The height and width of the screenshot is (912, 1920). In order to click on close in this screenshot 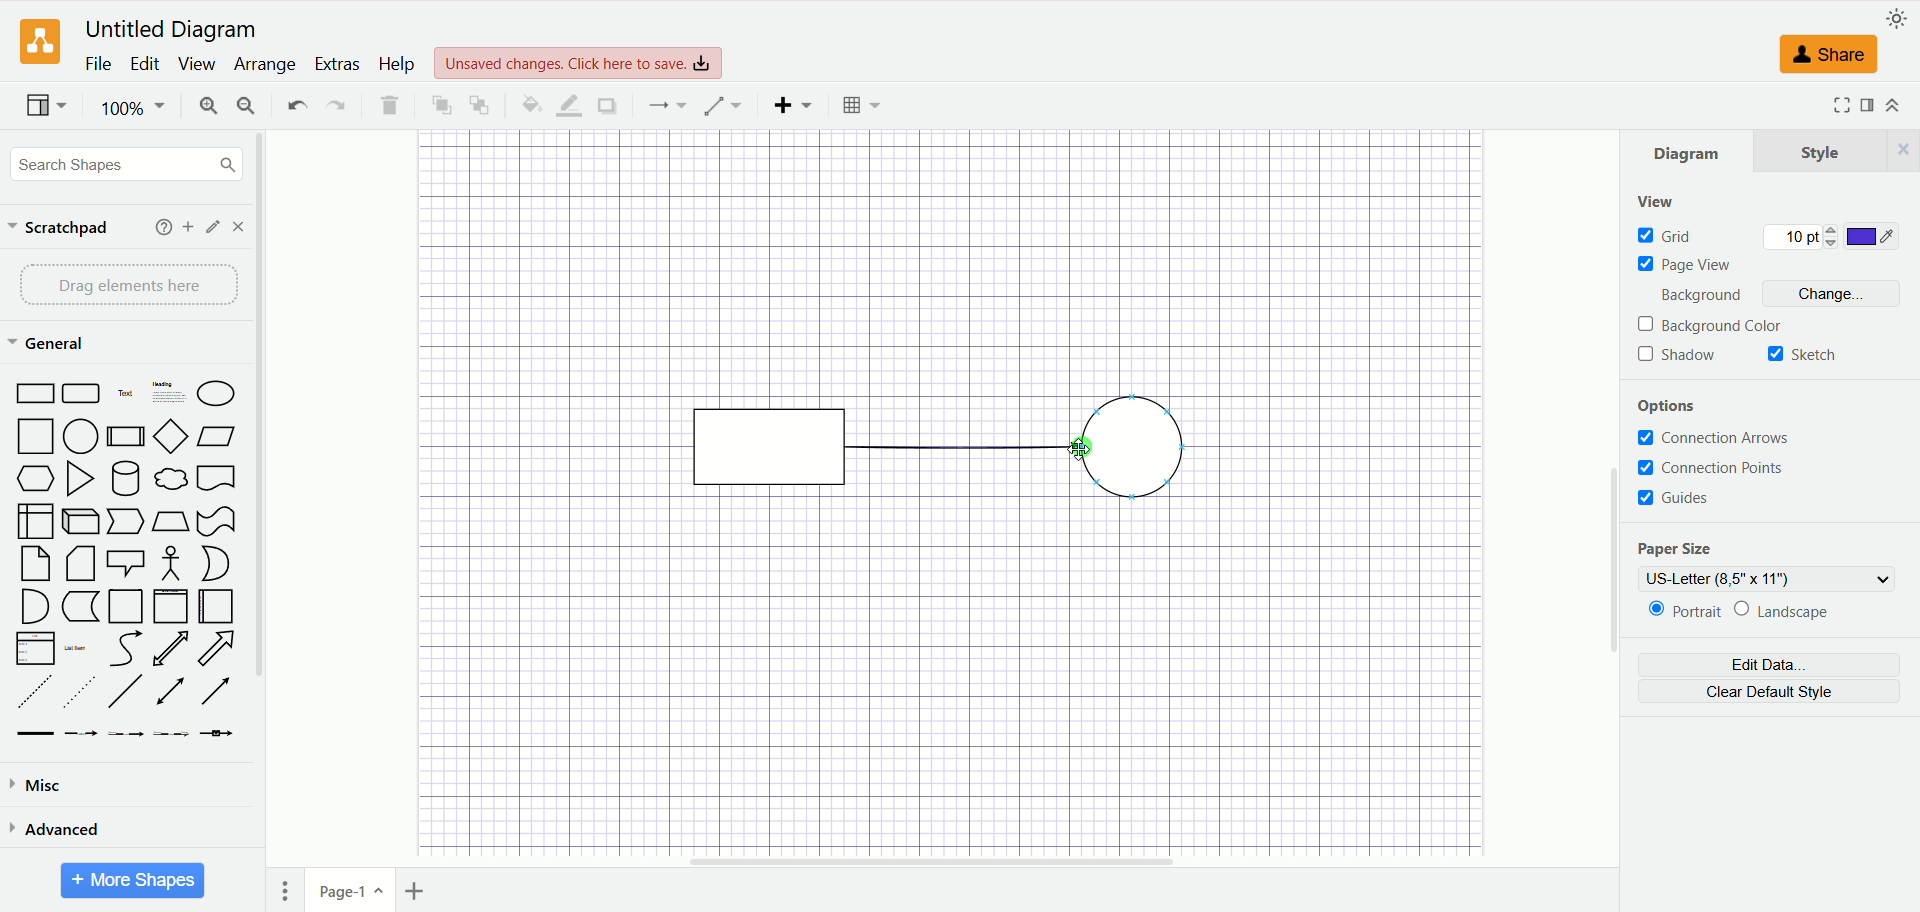, I will do `click(240, 226)`.